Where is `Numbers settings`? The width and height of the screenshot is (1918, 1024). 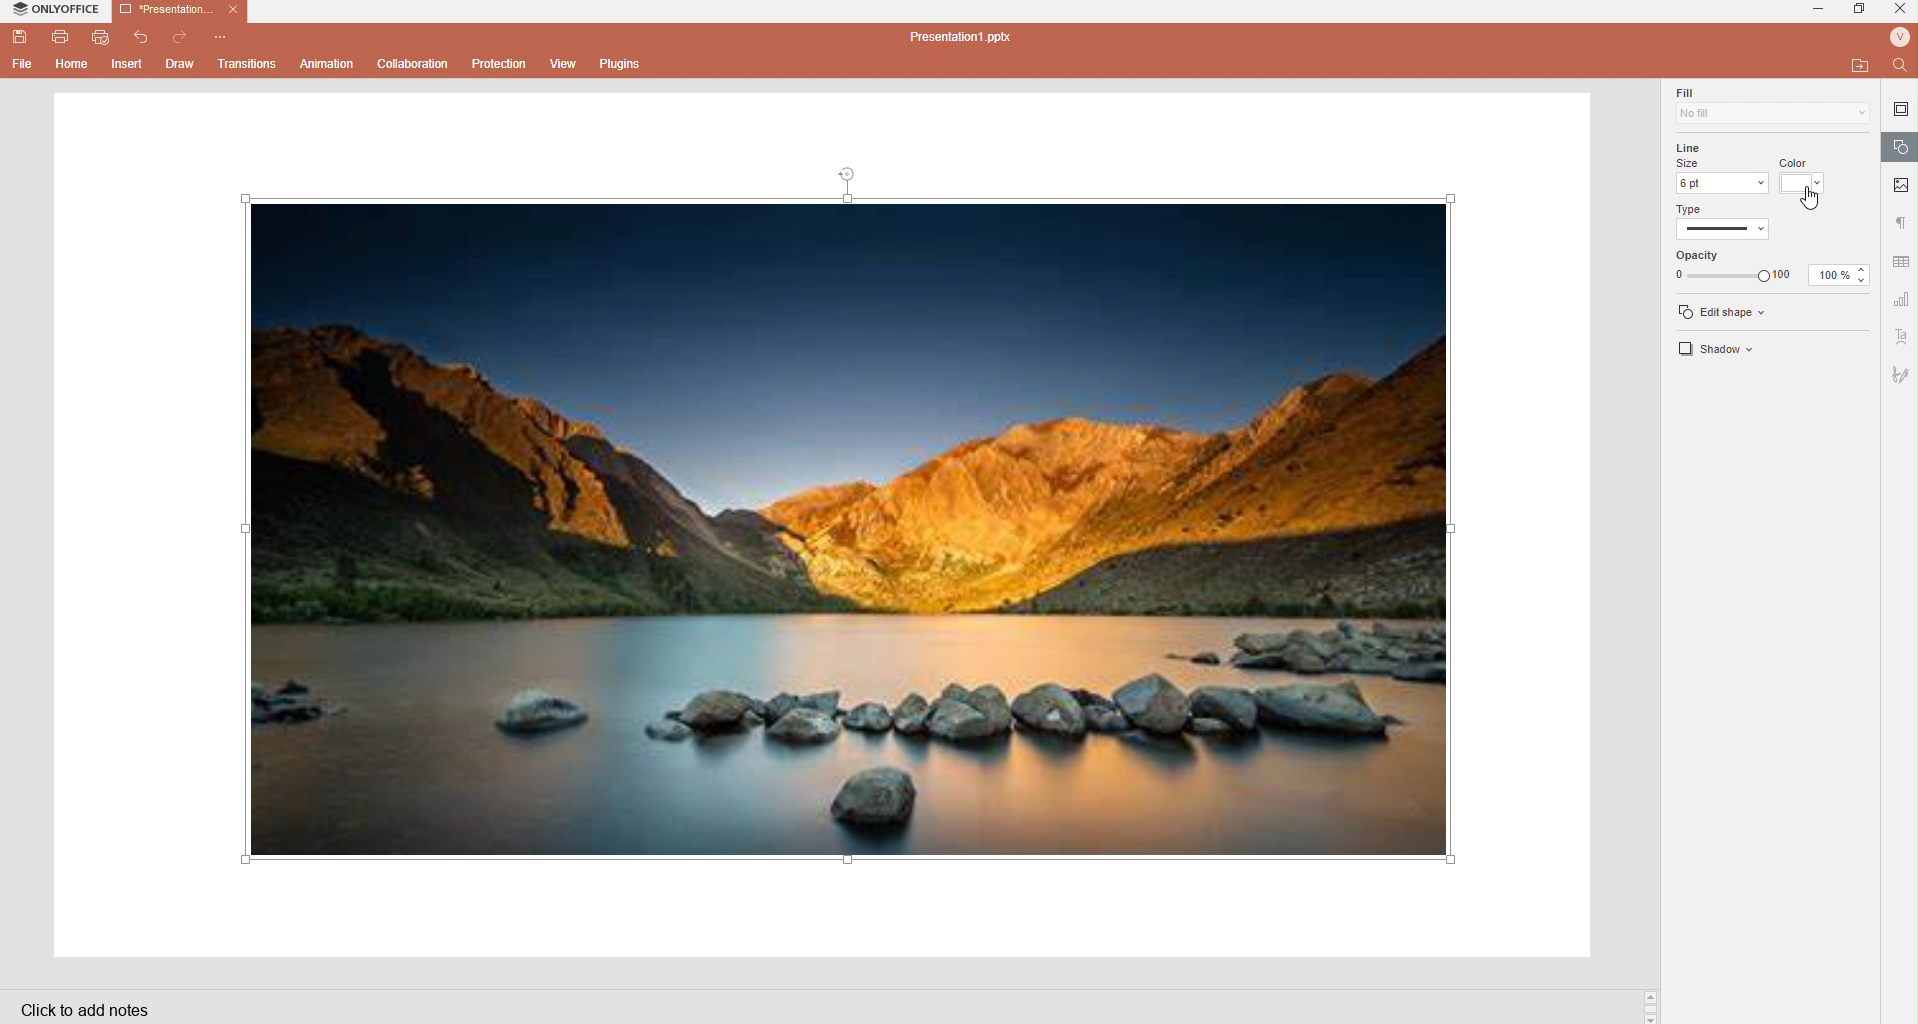
Numbers settings is located at coordinates (1902, 298).